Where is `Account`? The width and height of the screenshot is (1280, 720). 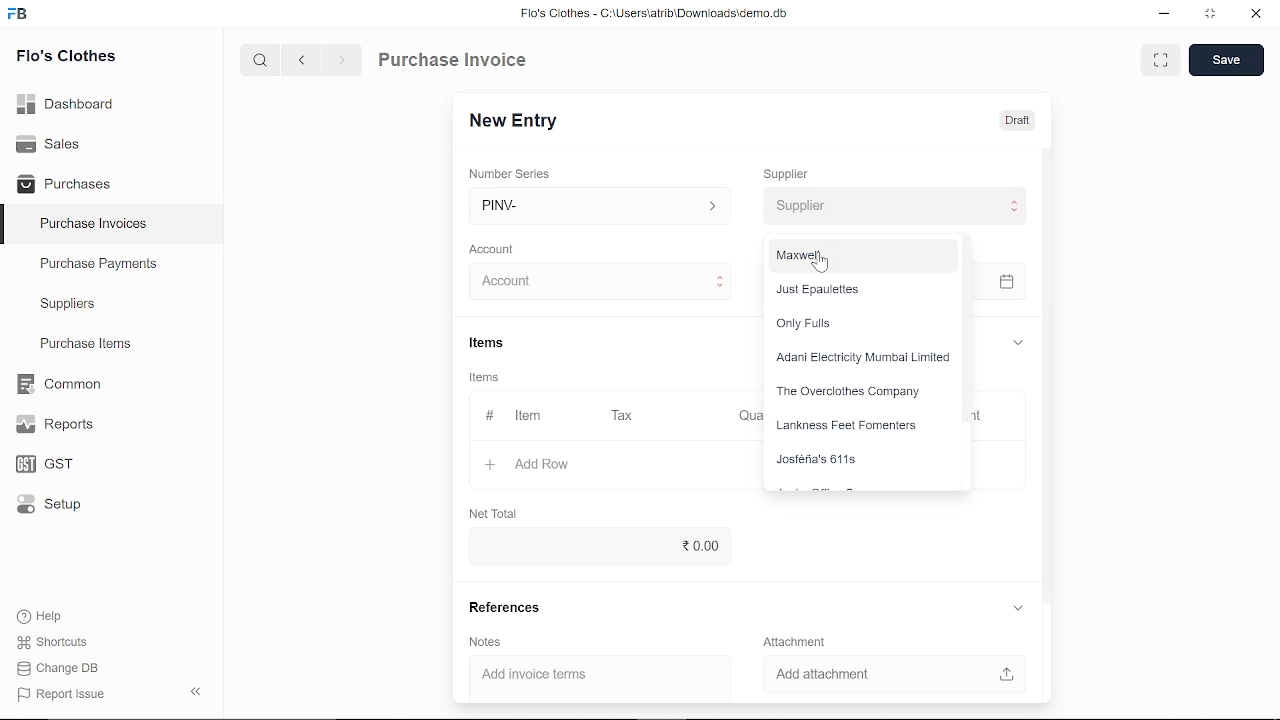
Account is located at coordinates (498, 247).